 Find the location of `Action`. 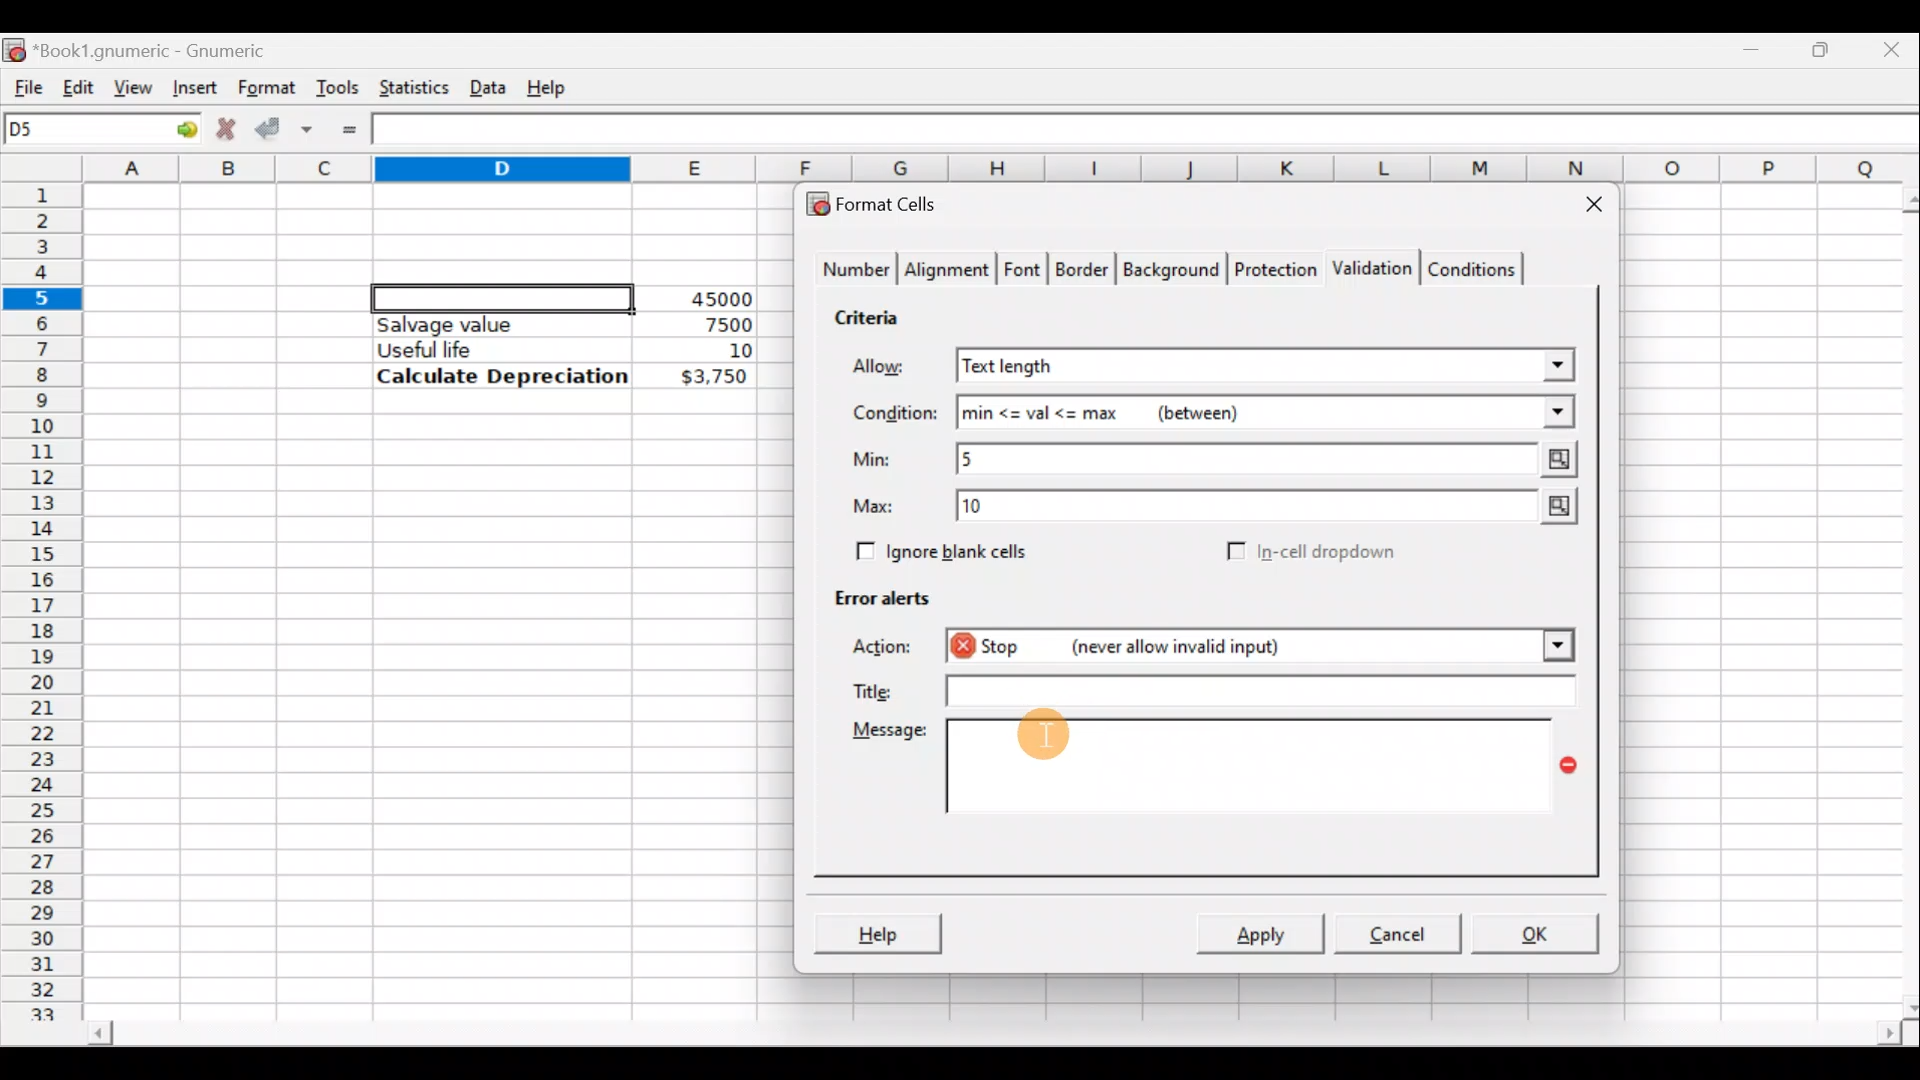

Action is located at coordinates (888, 650).